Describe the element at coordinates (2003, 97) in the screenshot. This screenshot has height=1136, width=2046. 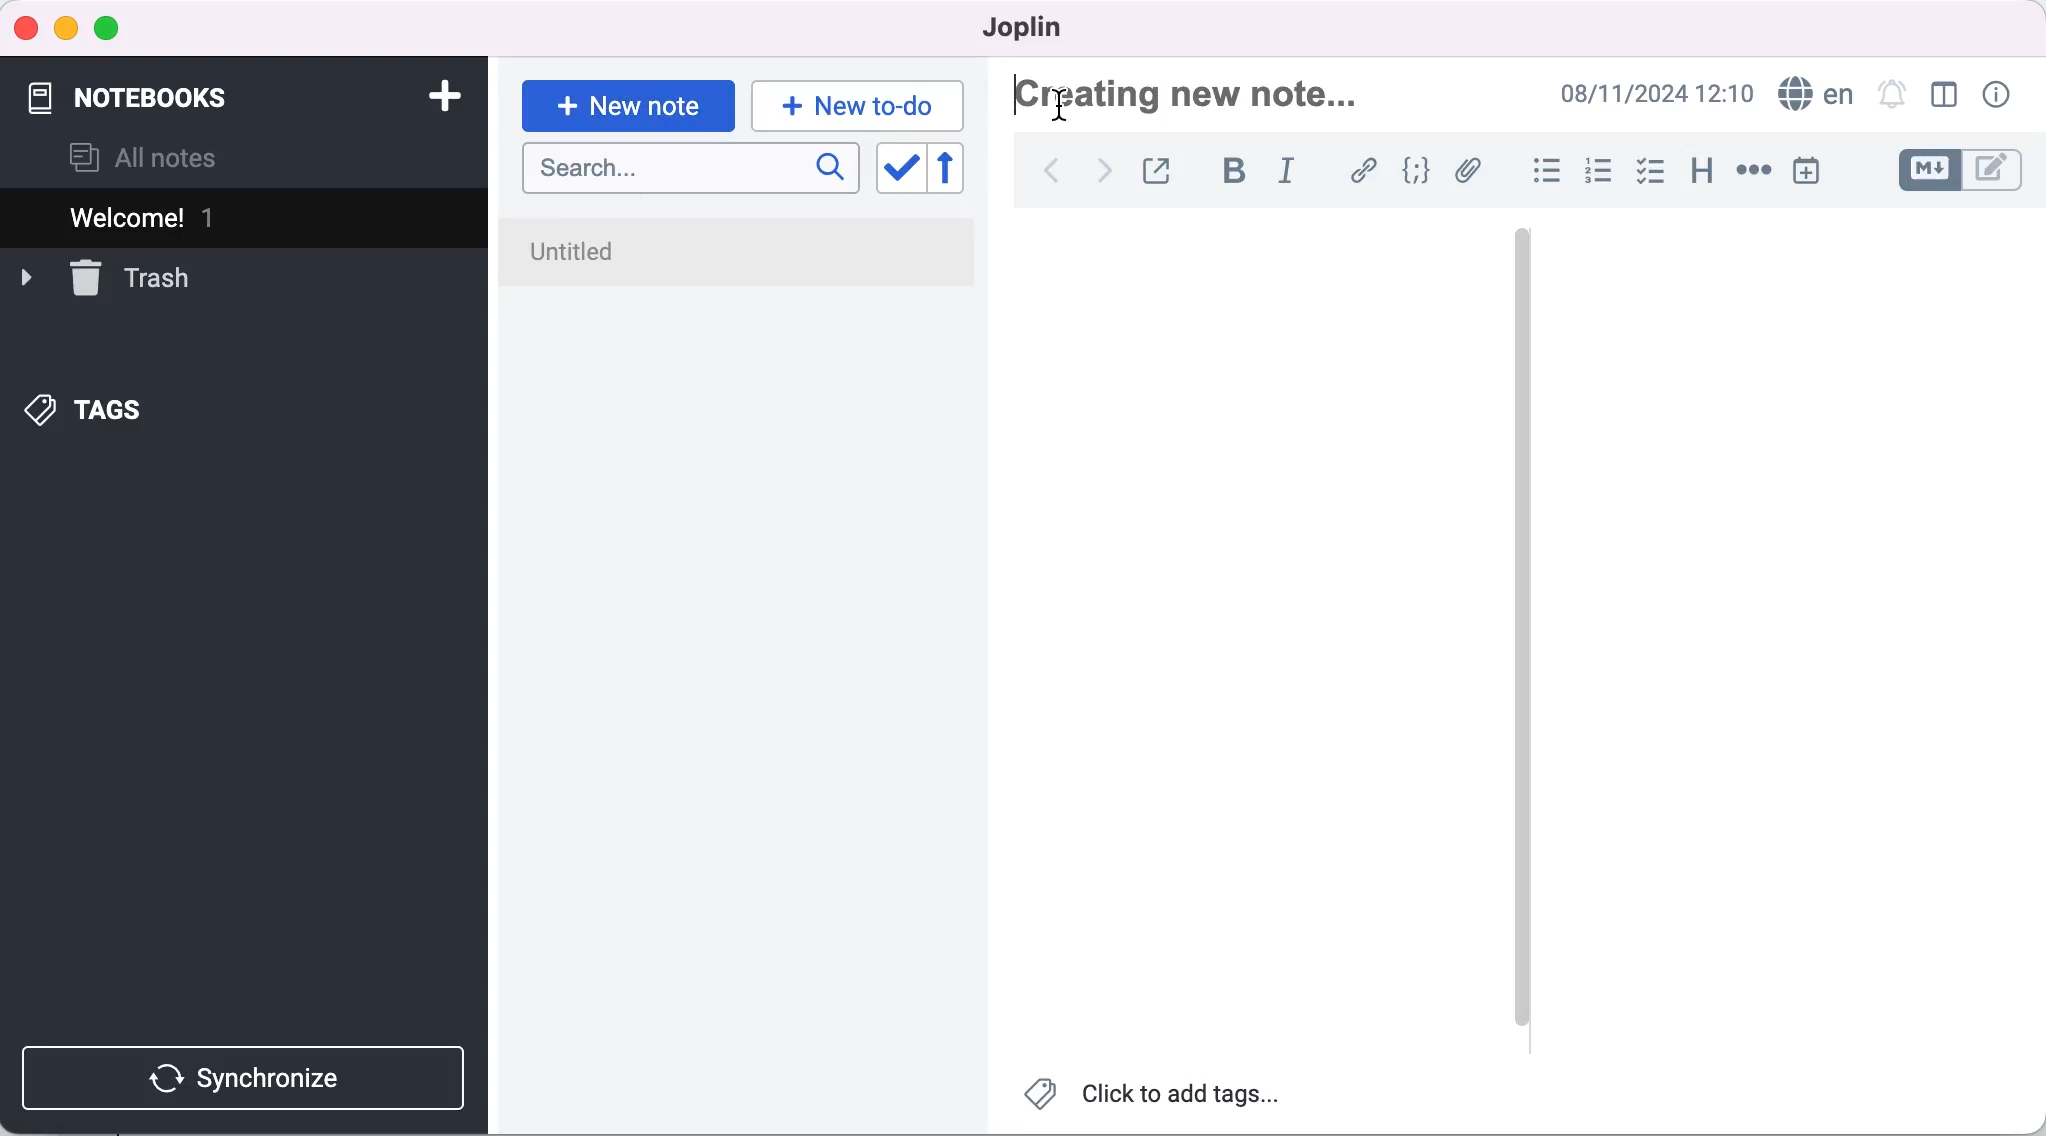
I see `note properties` at that location.